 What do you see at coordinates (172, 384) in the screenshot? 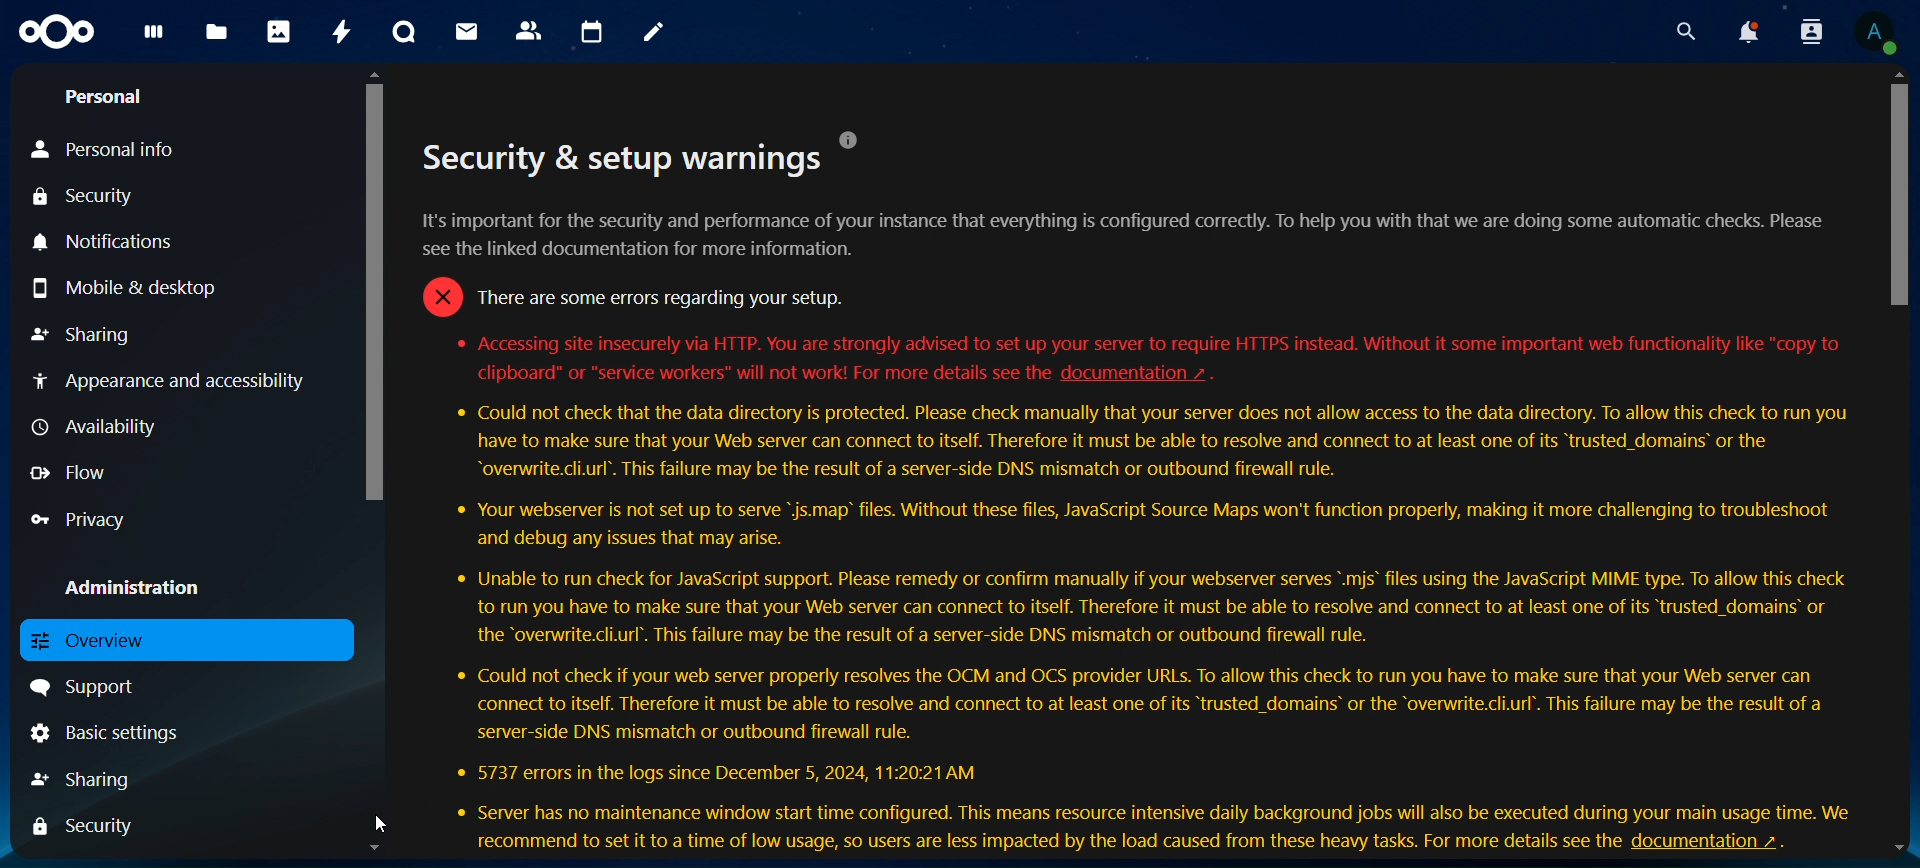
I see `appearance and accessibilty` at bounding box center [172, 384].